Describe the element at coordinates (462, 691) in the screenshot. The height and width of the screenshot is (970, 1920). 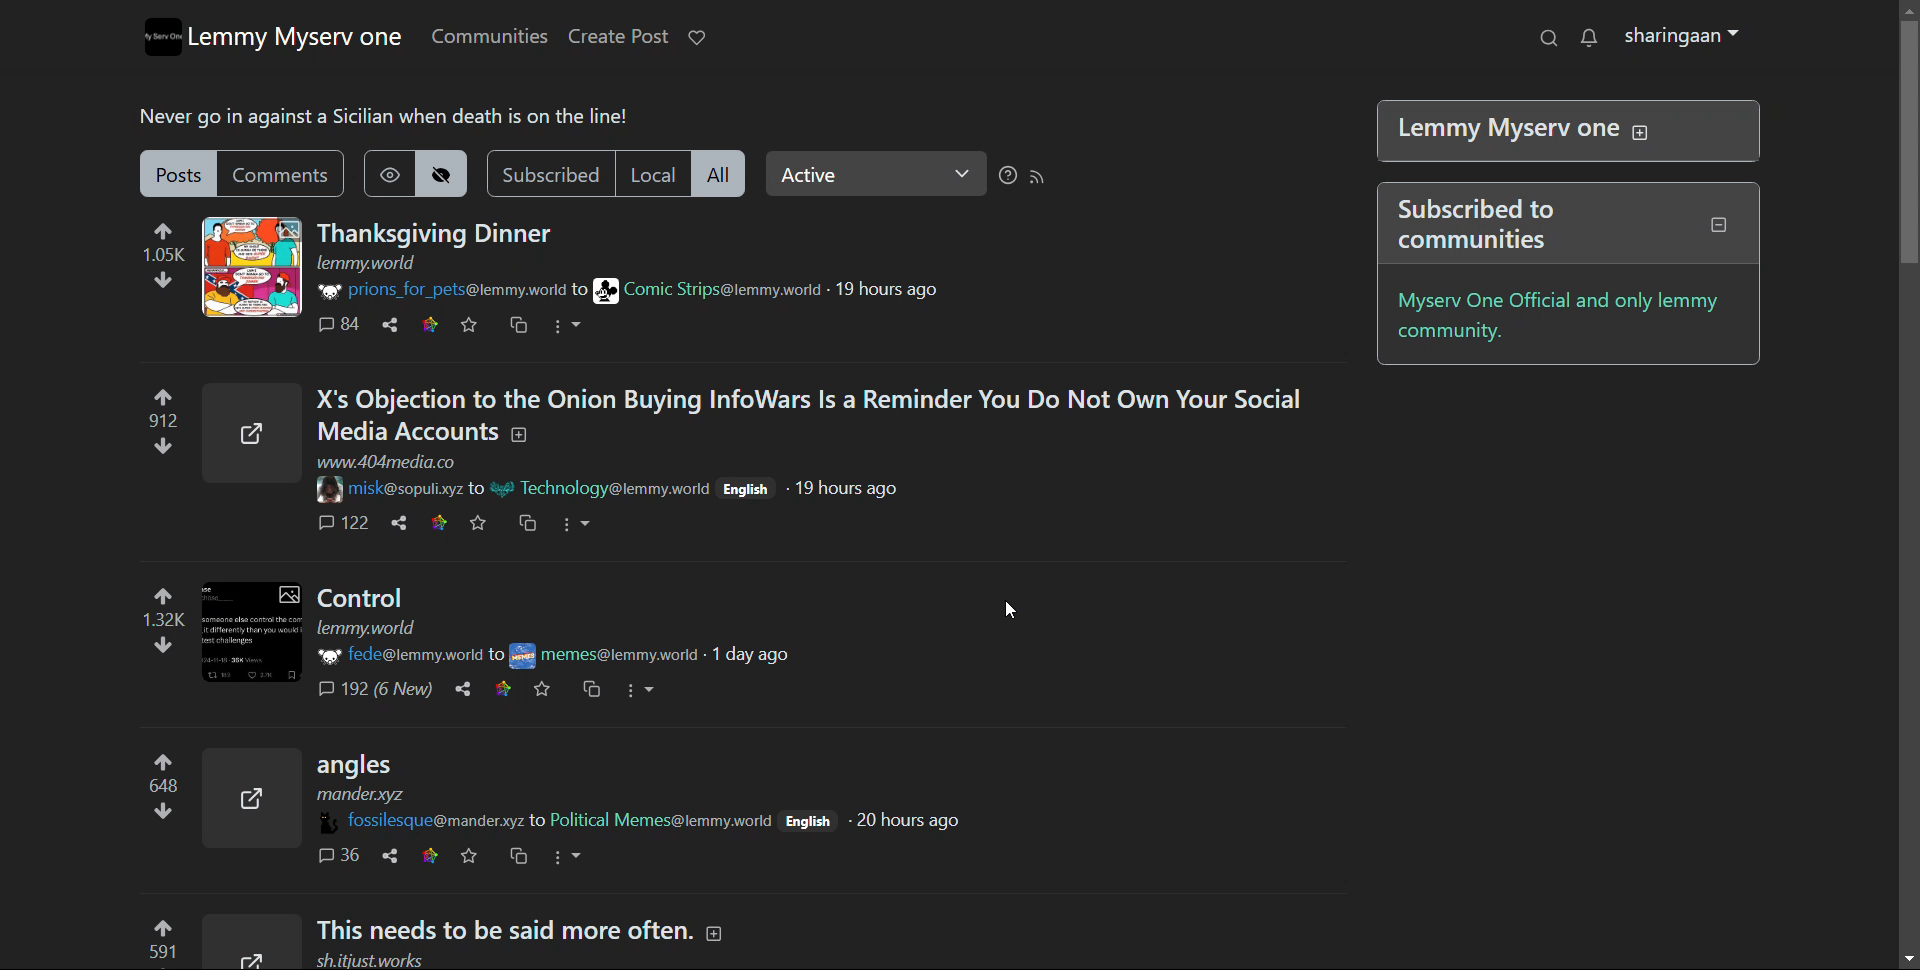
I see `share` at that location.